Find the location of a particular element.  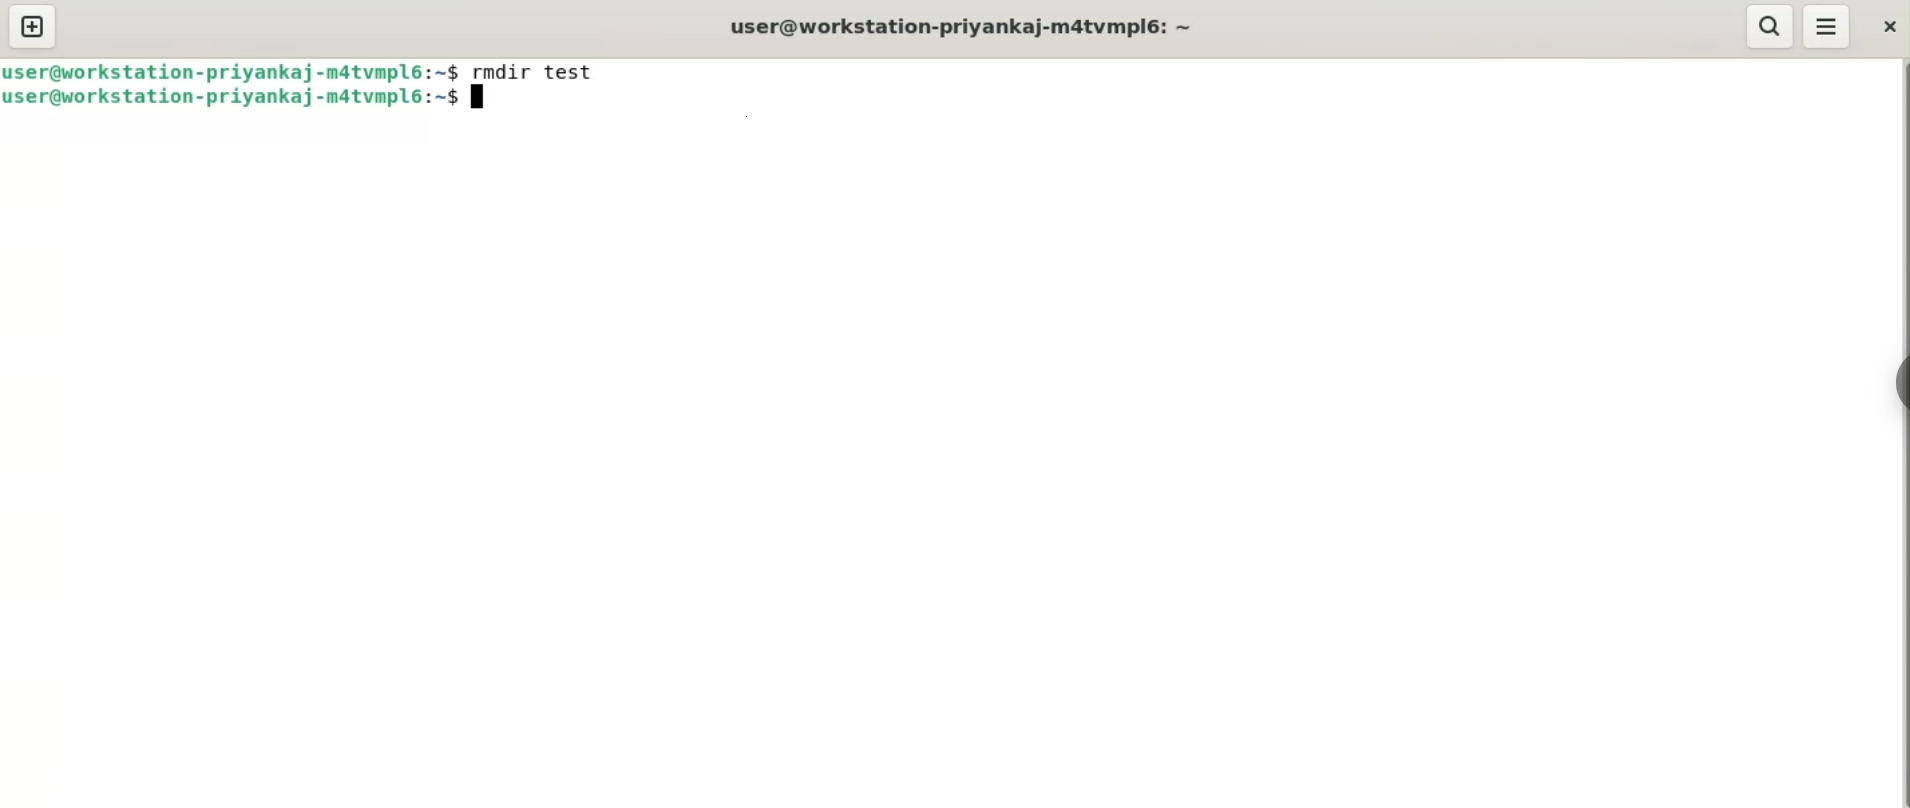

close is located at coordinates (1886, 25).